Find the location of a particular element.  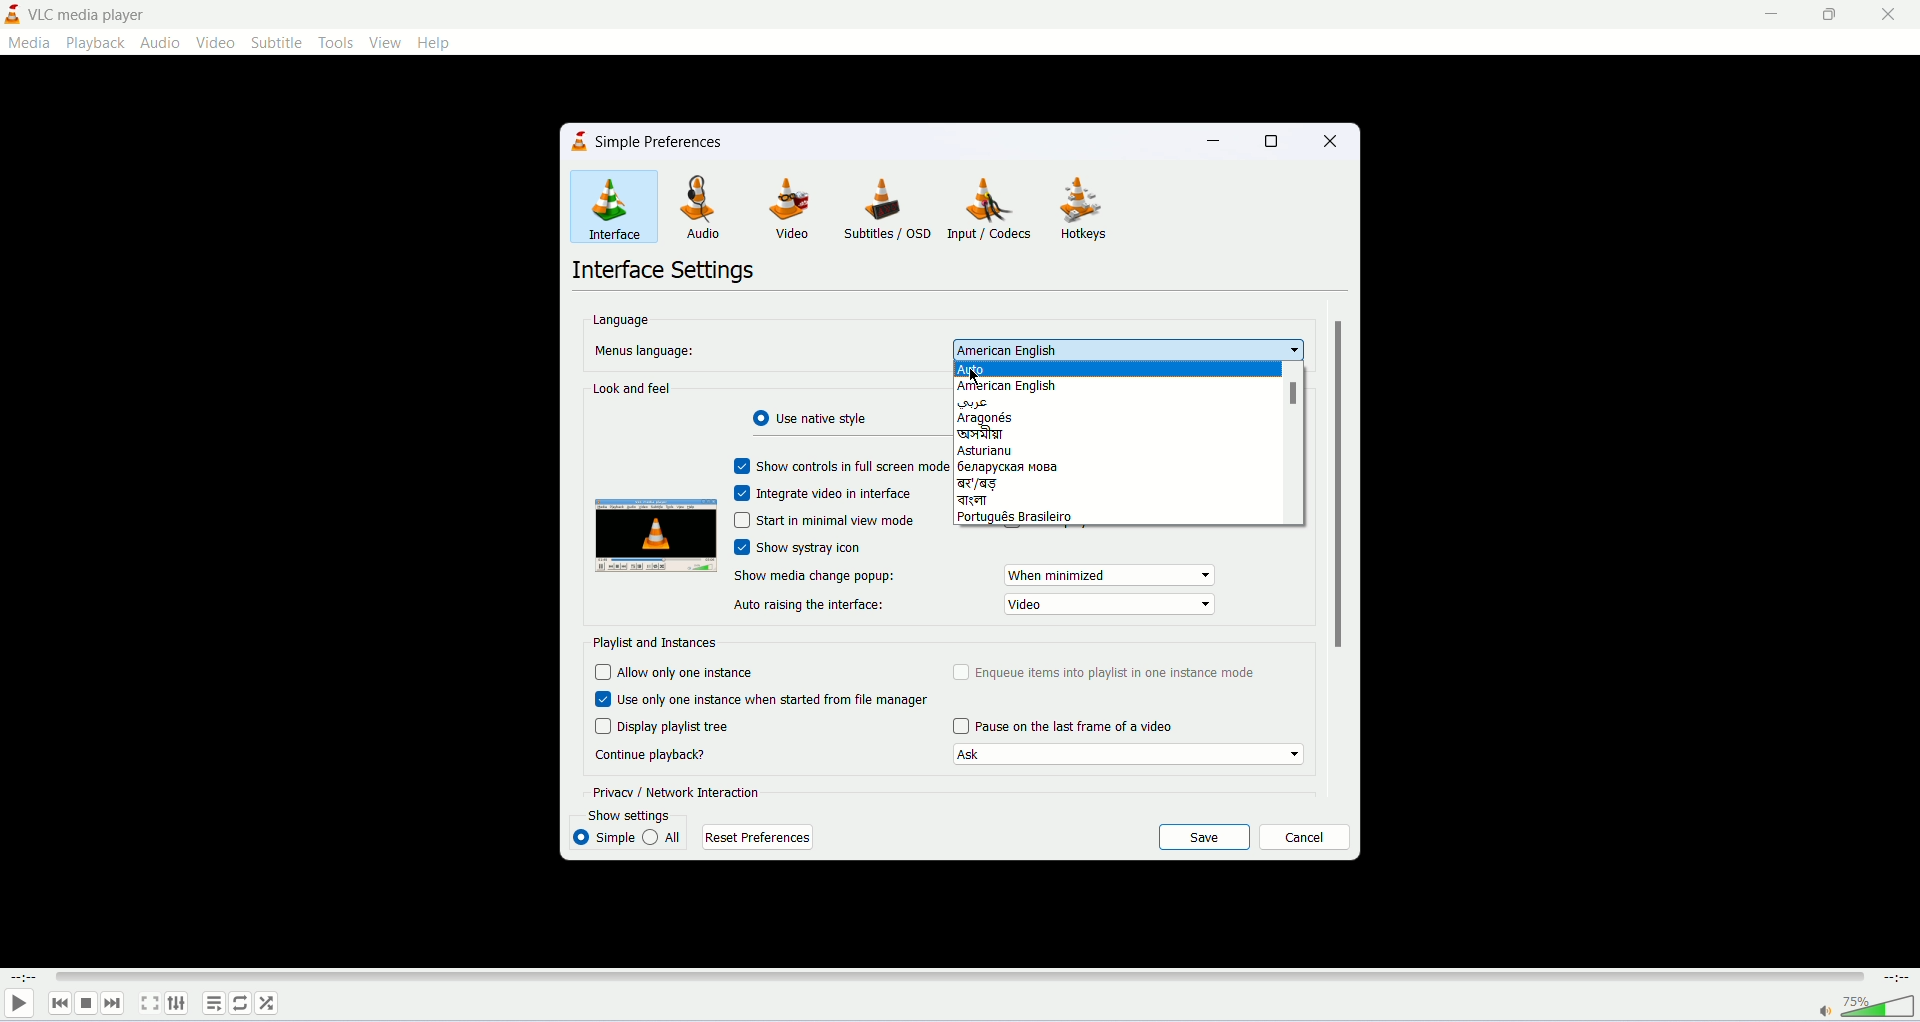

playlist is located at coordinates (214, 1003).